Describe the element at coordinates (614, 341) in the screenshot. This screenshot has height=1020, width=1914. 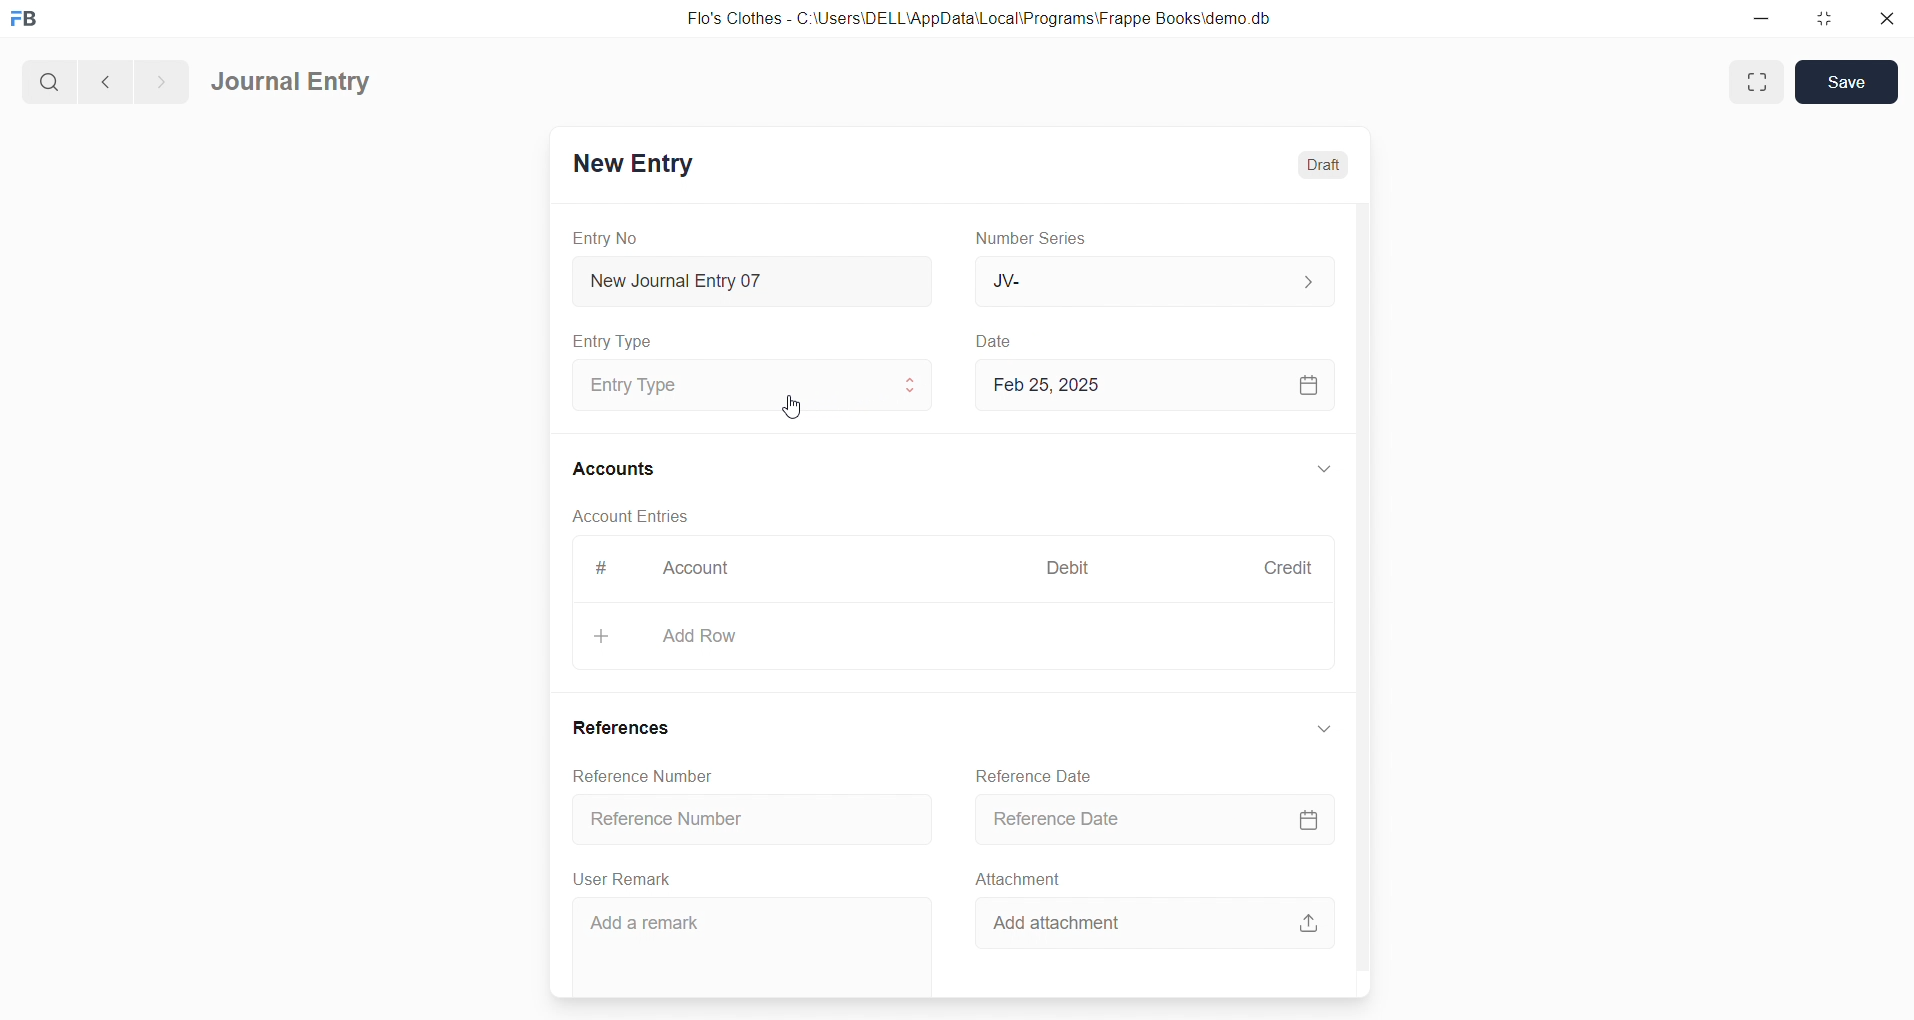
I see `Entry Type` at that location.